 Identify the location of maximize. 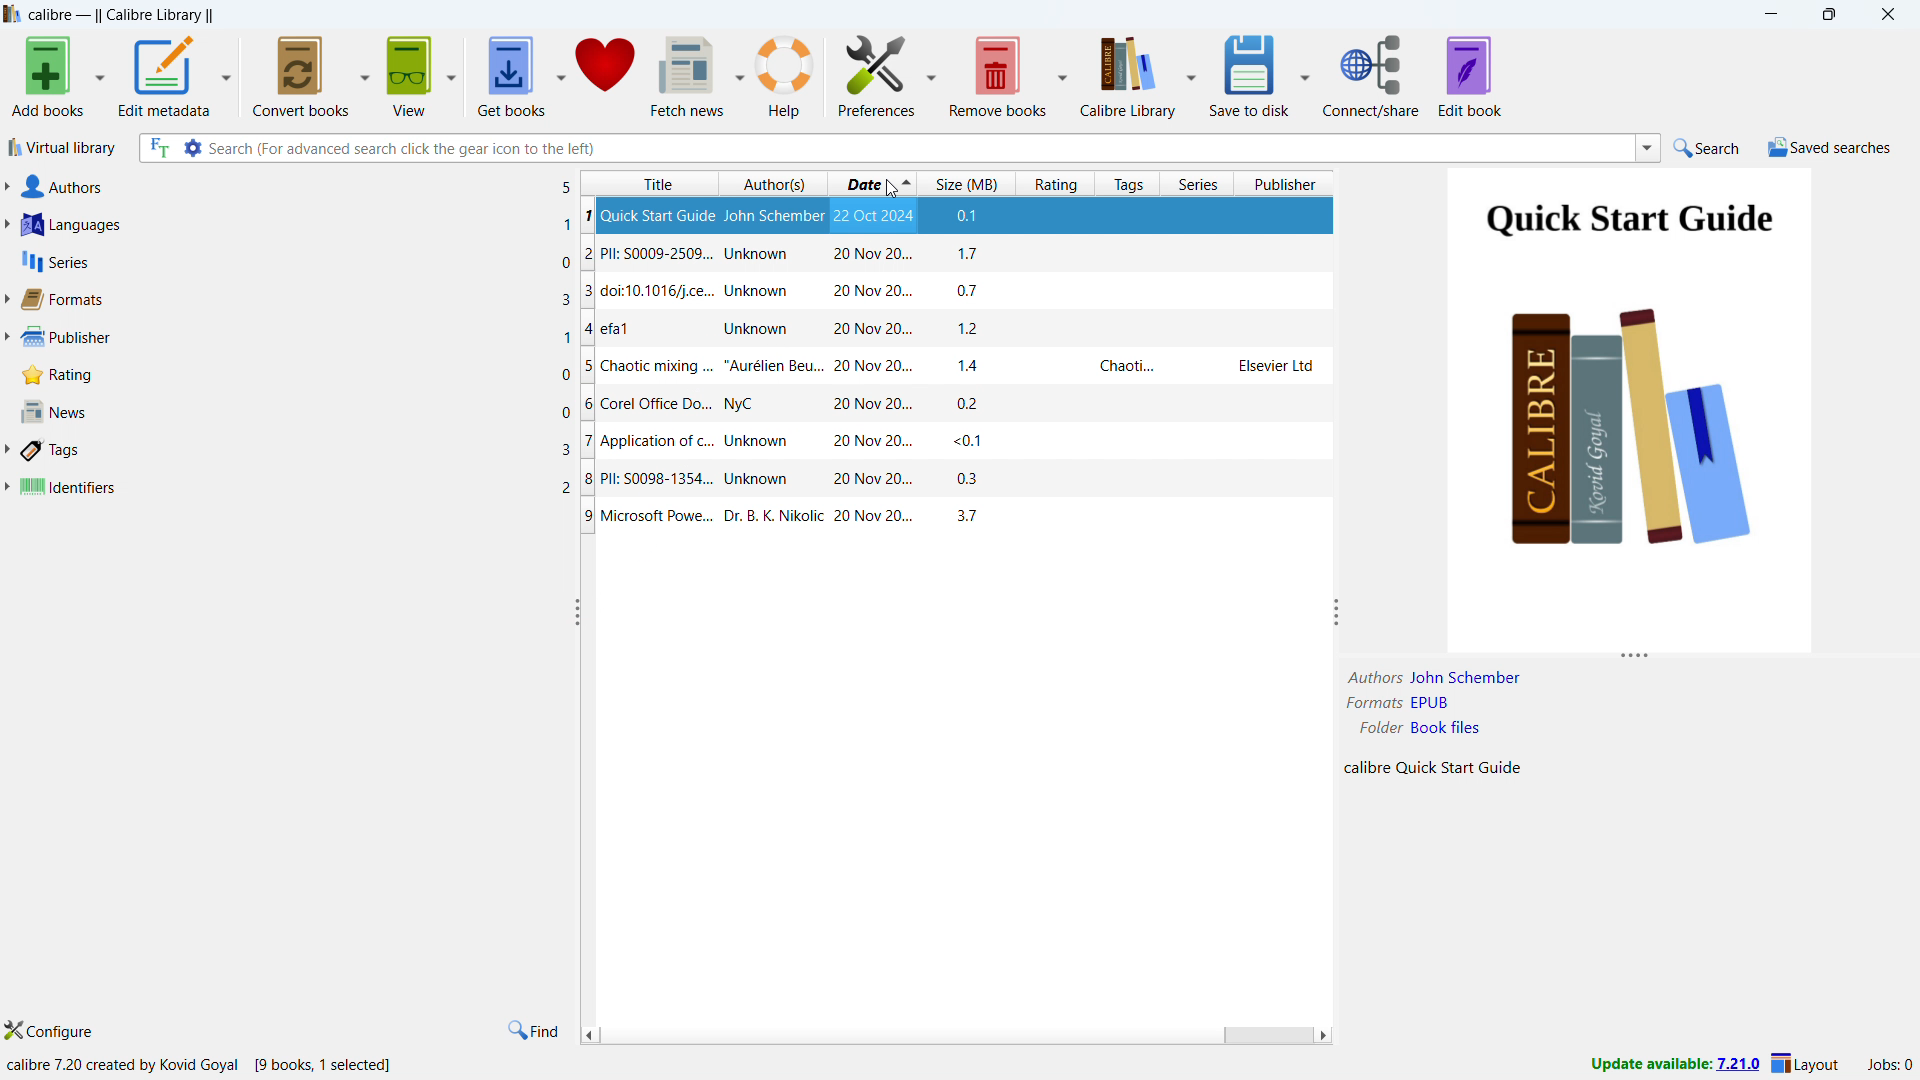
(1827, 15).